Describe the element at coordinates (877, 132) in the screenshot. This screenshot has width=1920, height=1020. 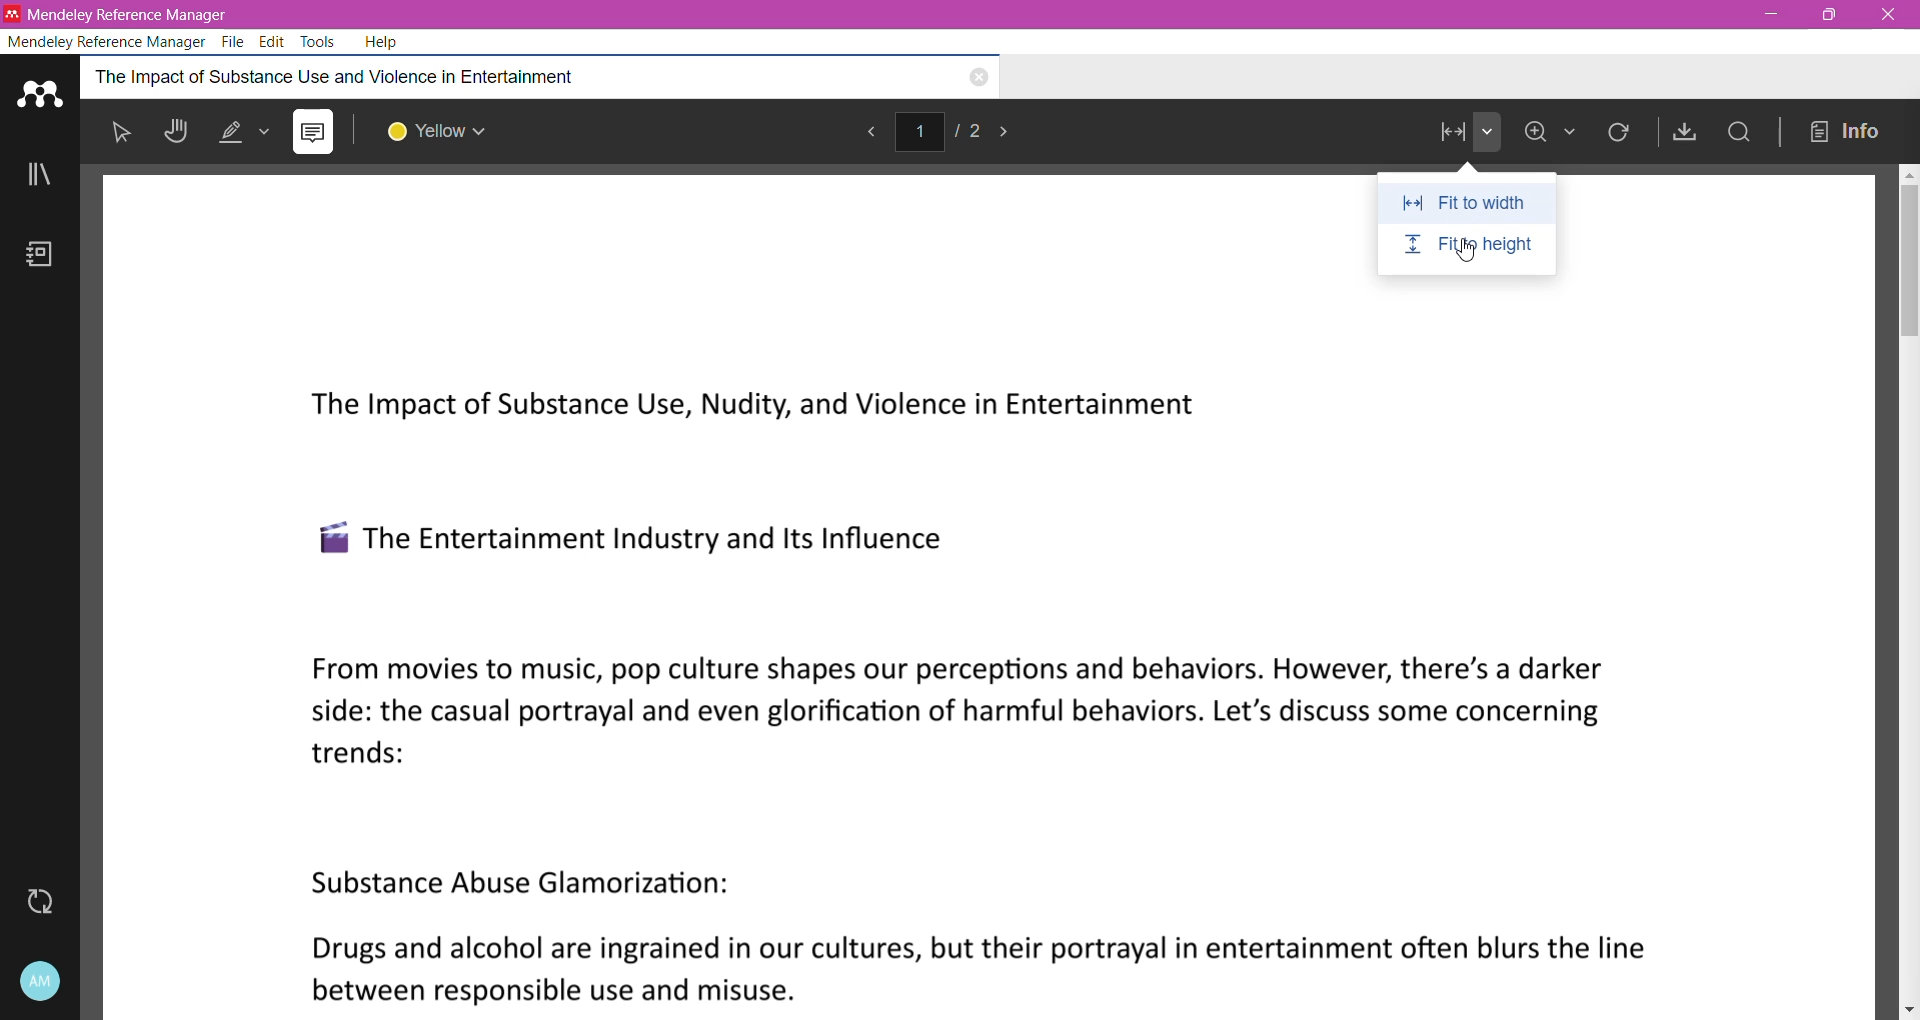
I see `Go to previous page` at that location.